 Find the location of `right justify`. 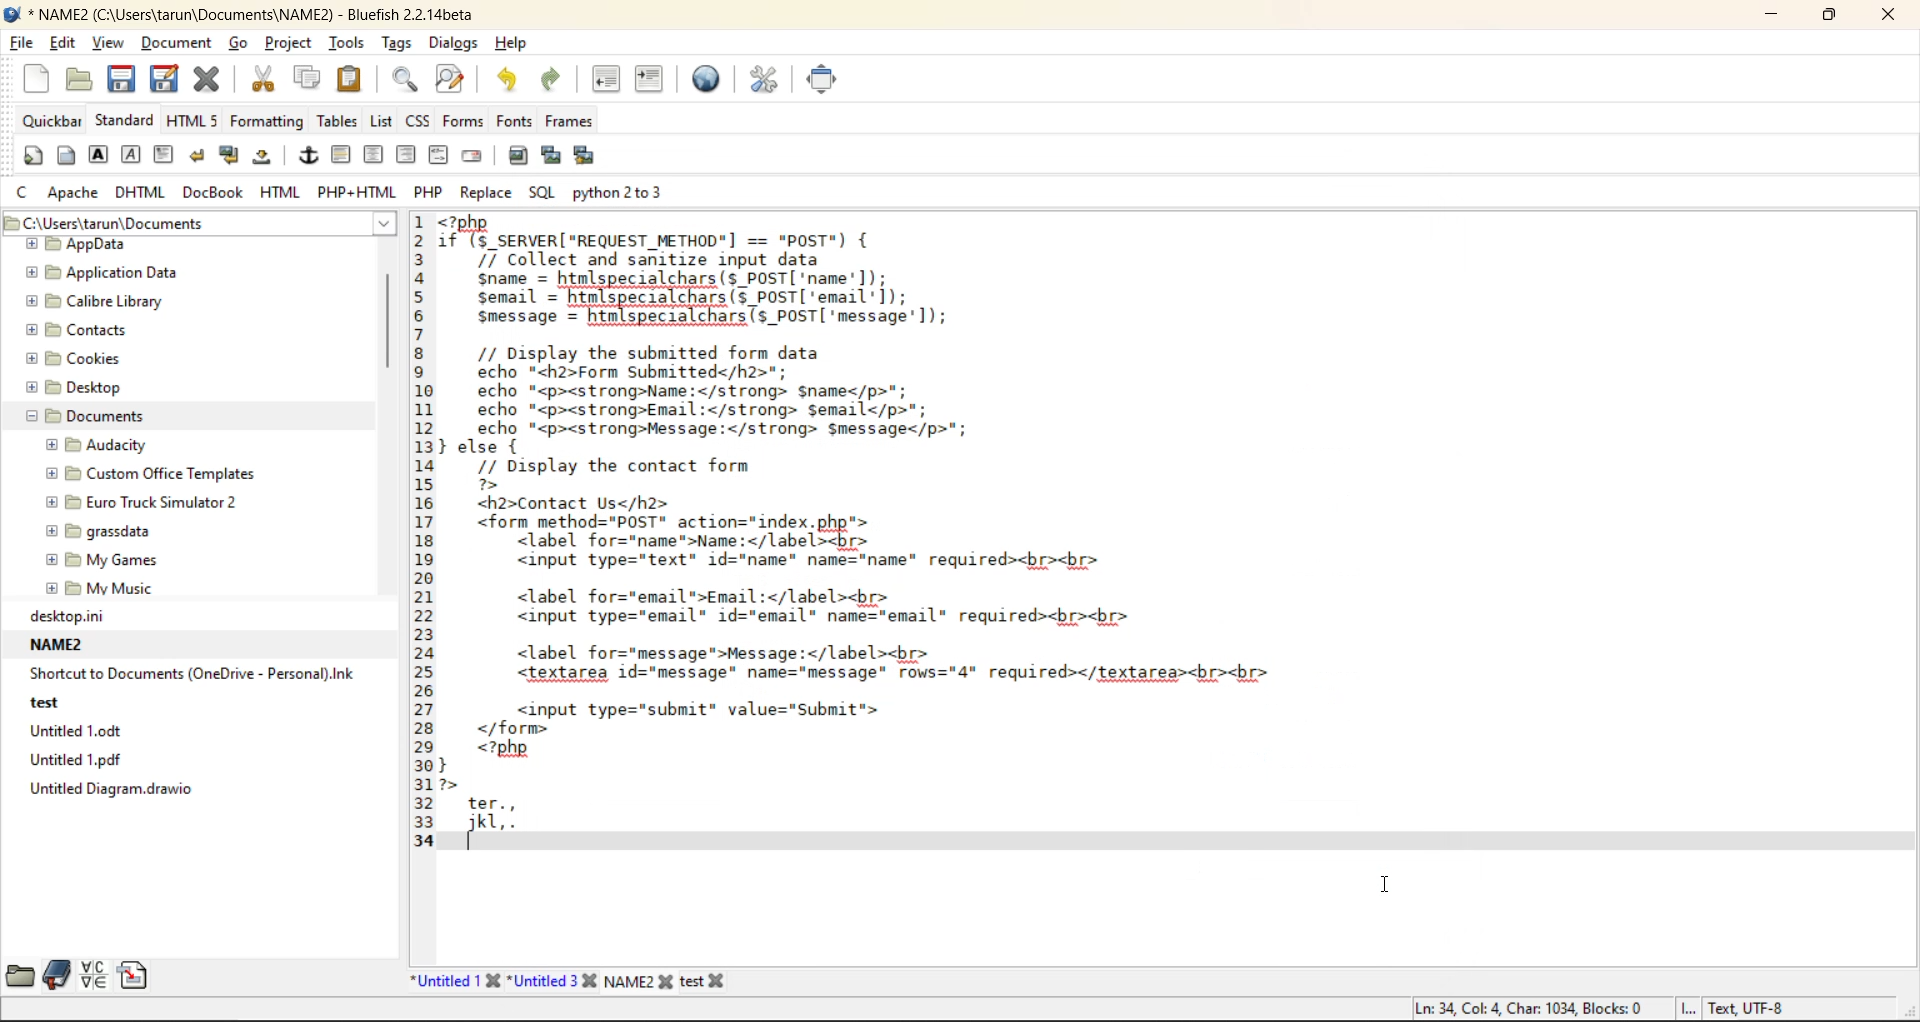

right justify is located at coordinates (407, 158).